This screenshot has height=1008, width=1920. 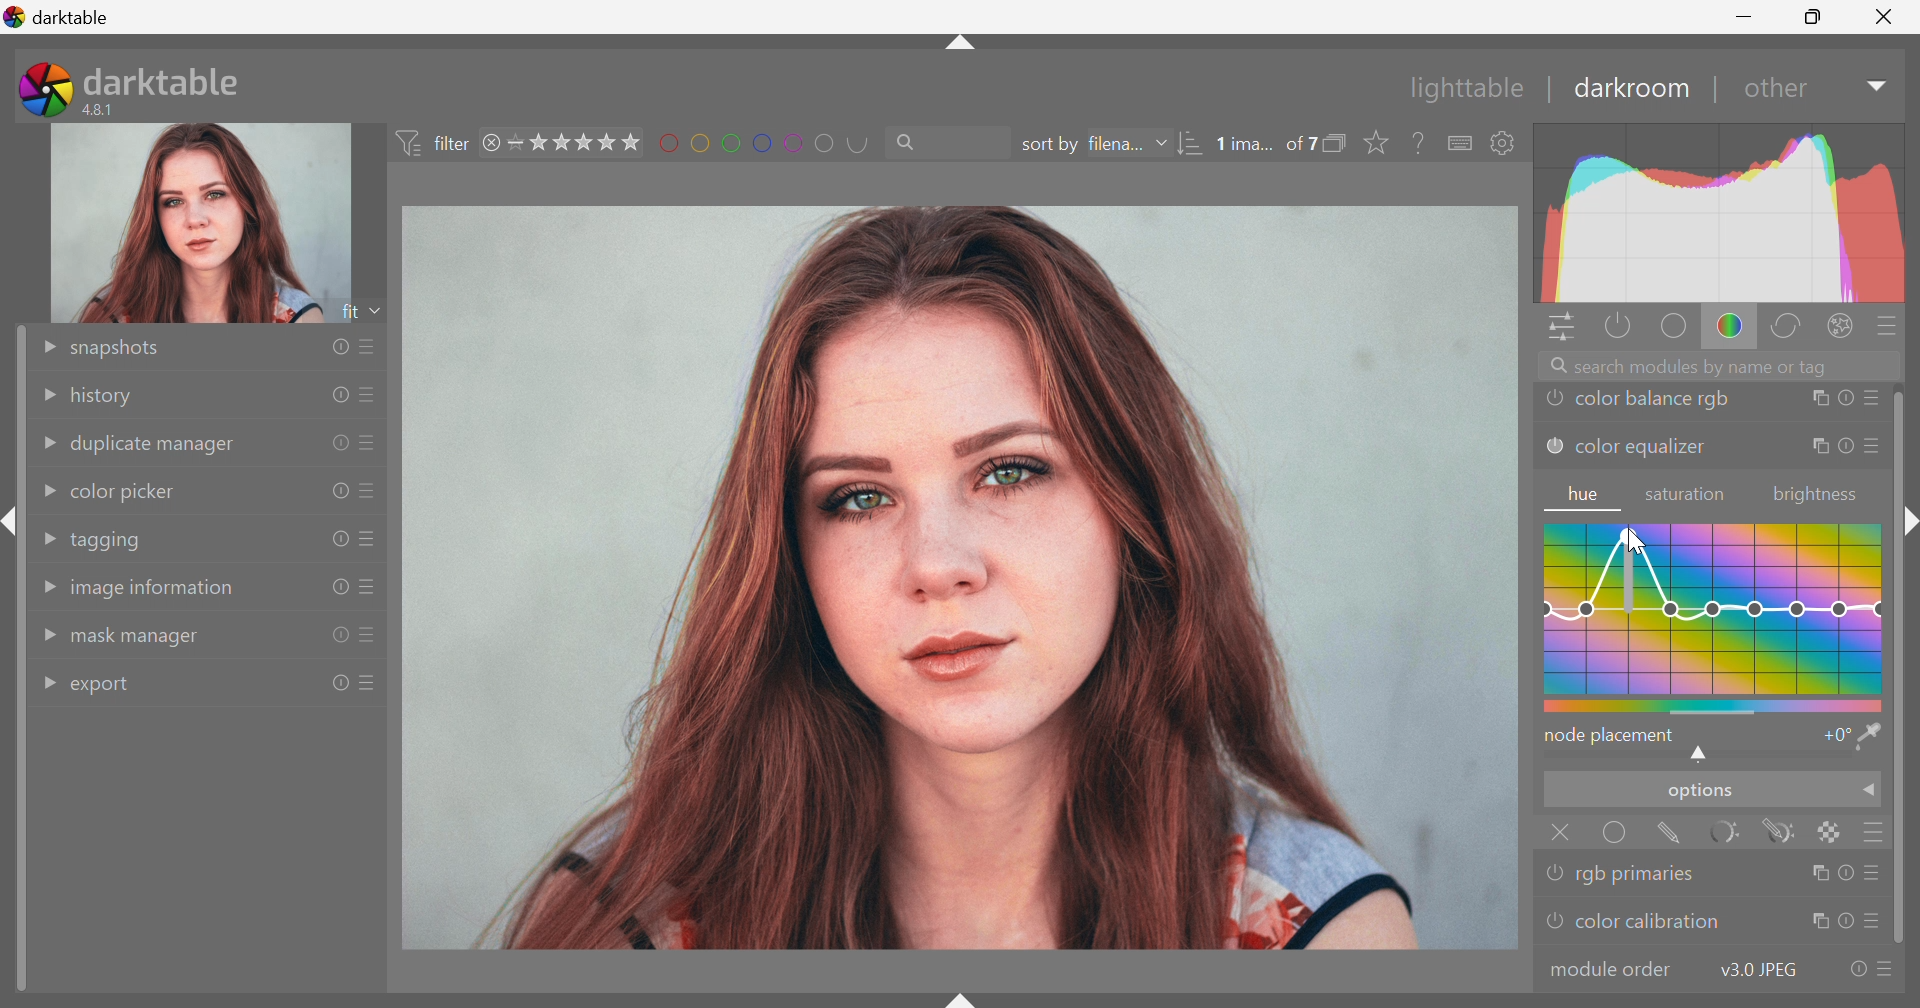 What do you see at coordinates (1817, 448) in the screenshot?
I see `multiple instance actions` at bounding box center [1817, 448].